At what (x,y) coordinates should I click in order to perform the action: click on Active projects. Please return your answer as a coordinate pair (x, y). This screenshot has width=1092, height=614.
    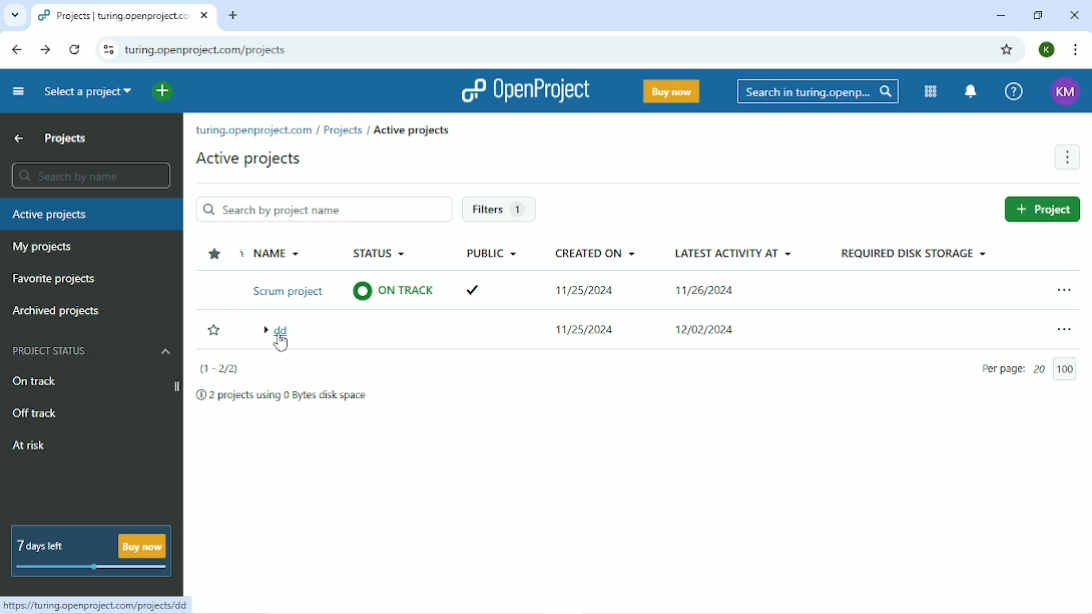
    Looking at the image, I should click on (92, 215).